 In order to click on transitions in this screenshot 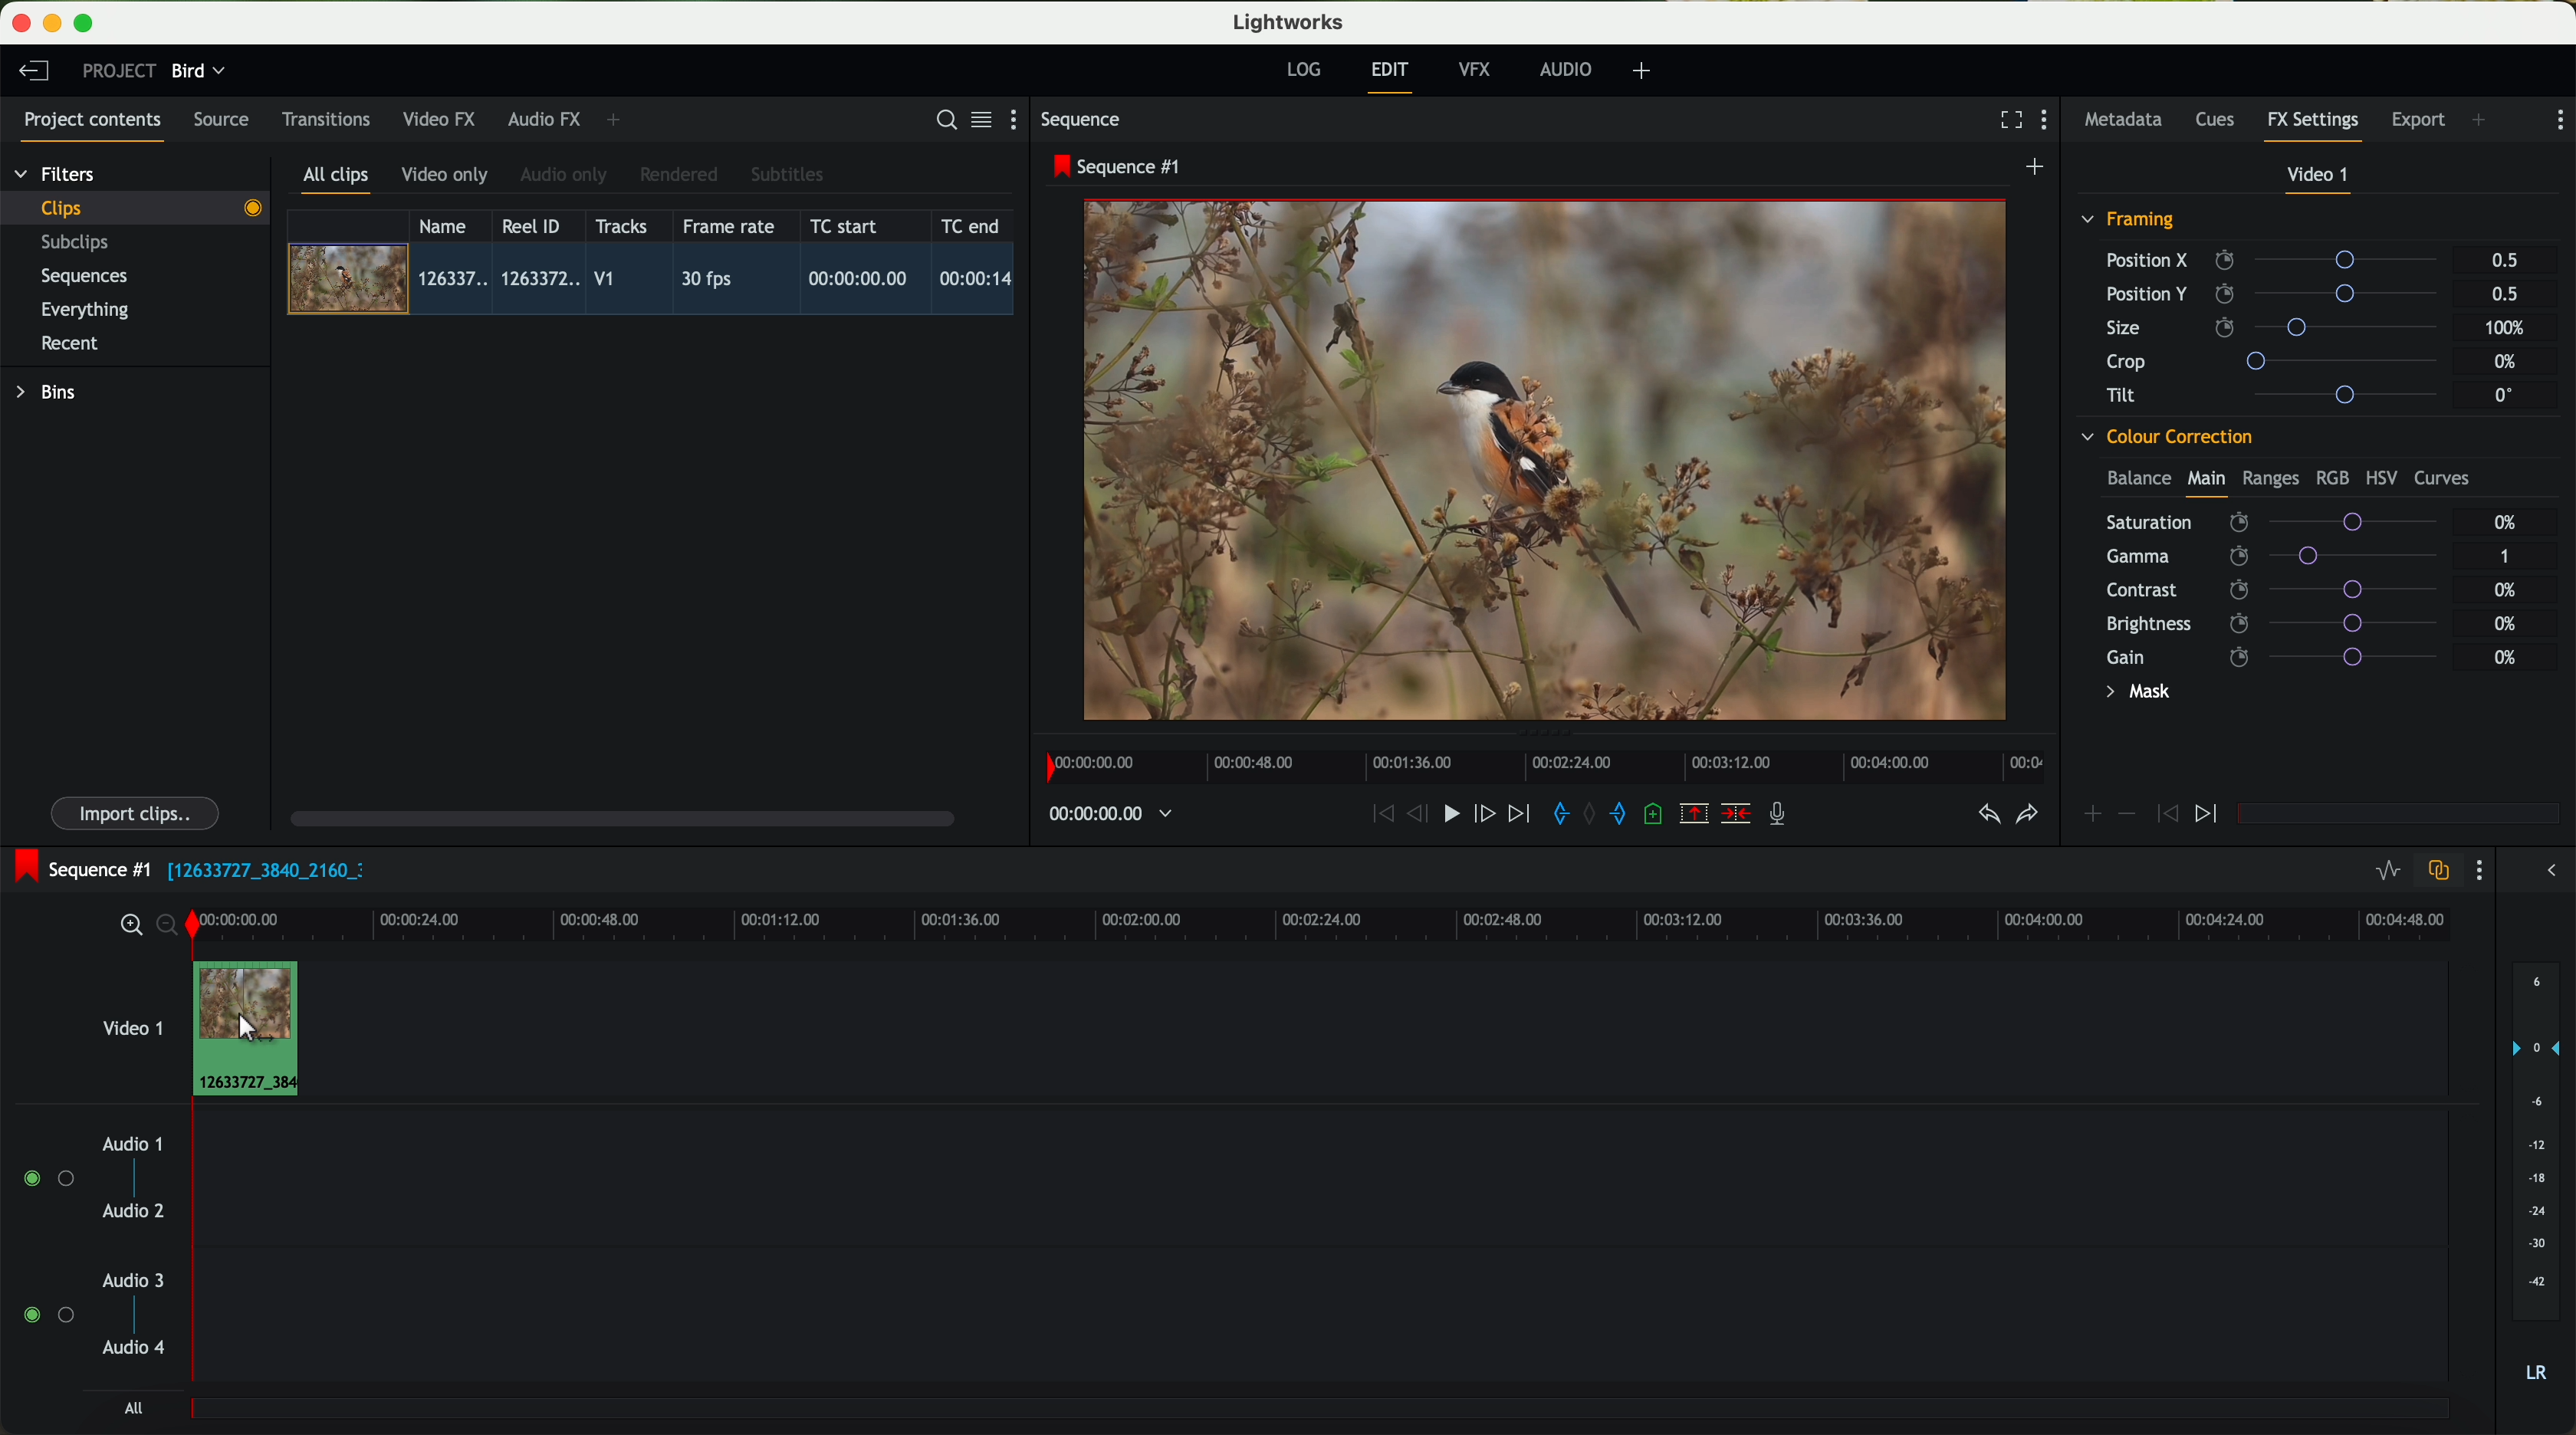, I will do `click(325, 119)`.